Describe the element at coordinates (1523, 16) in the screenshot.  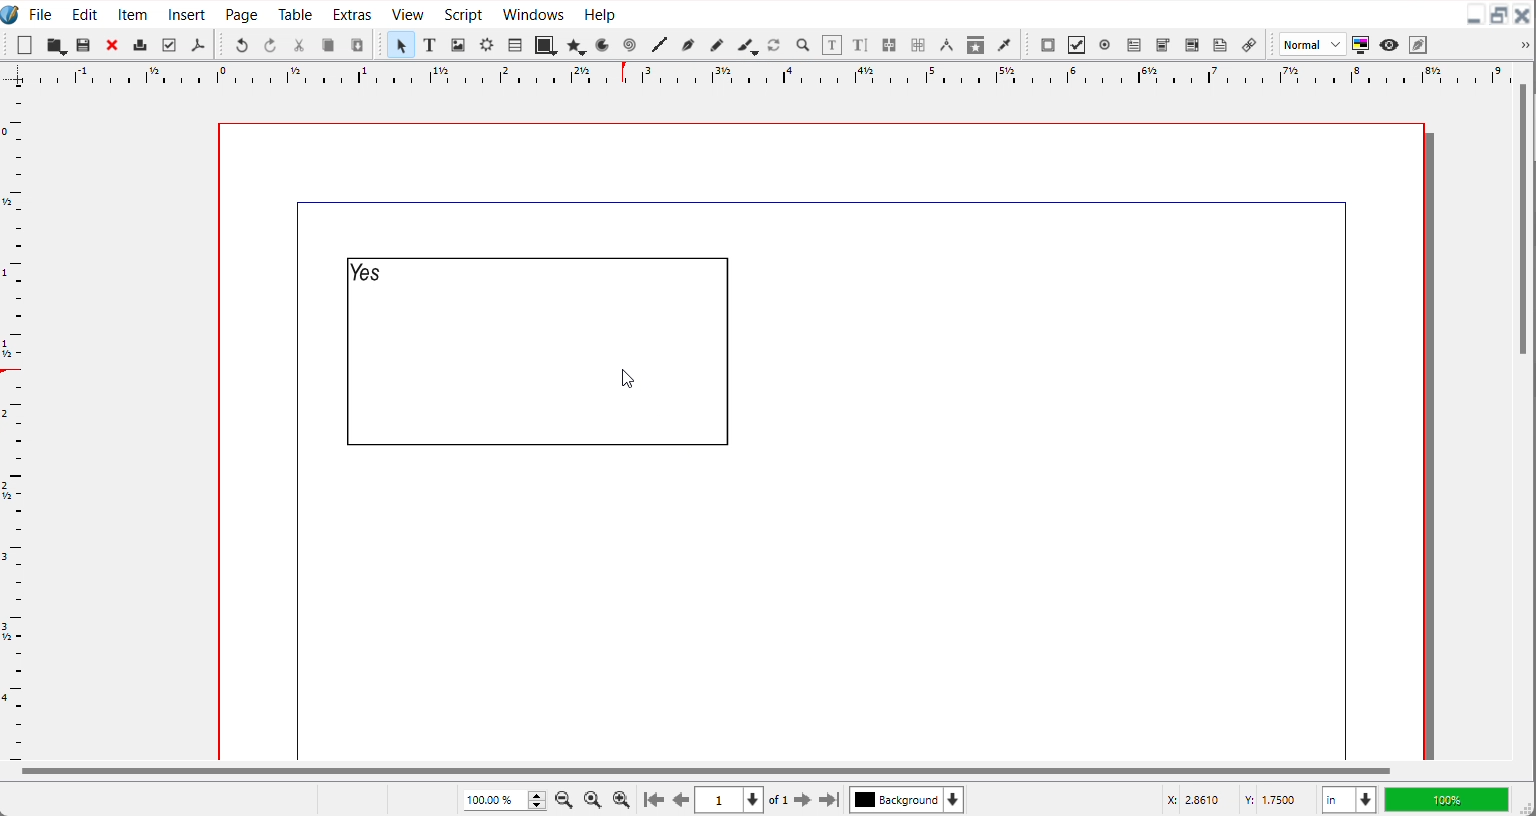
I see `Close` at that location.